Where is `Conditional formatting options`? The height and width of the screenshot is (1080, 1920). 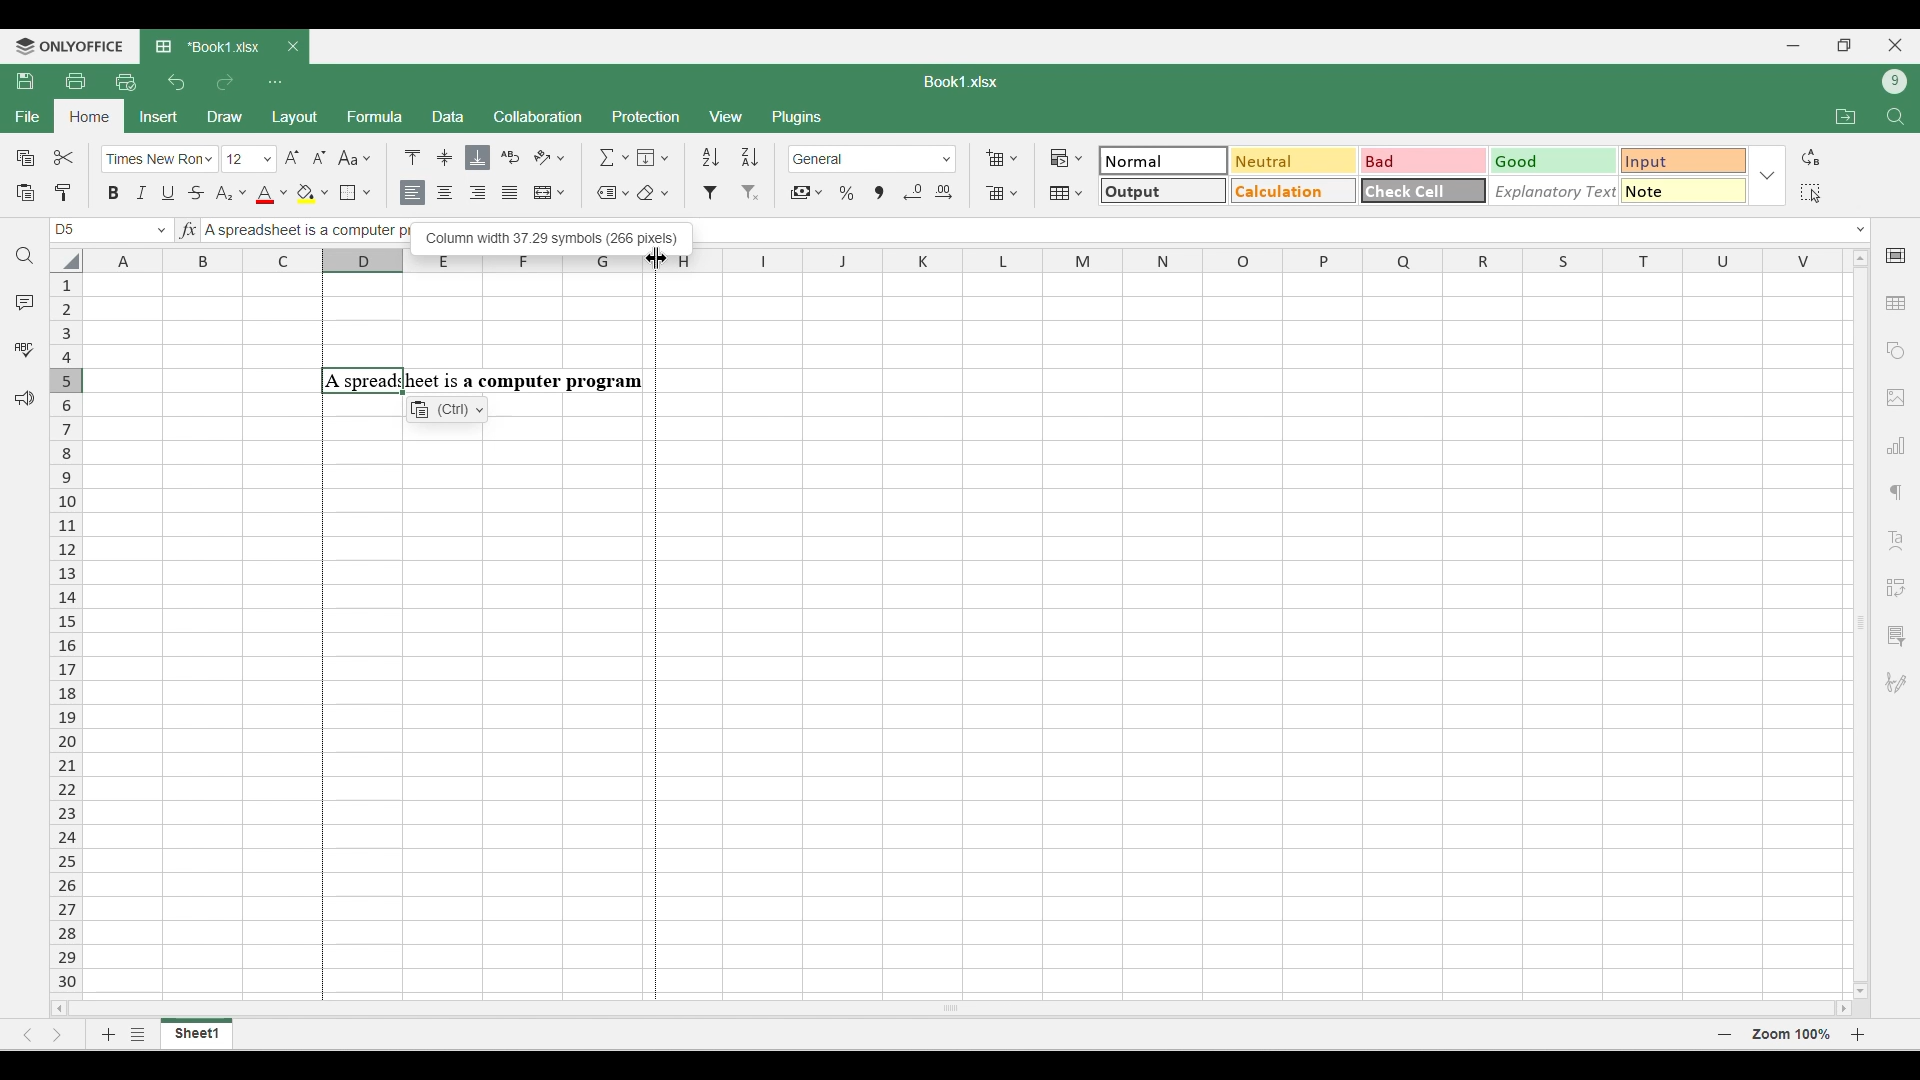
Conditional formatting options is located at coordinates (1067, 158).